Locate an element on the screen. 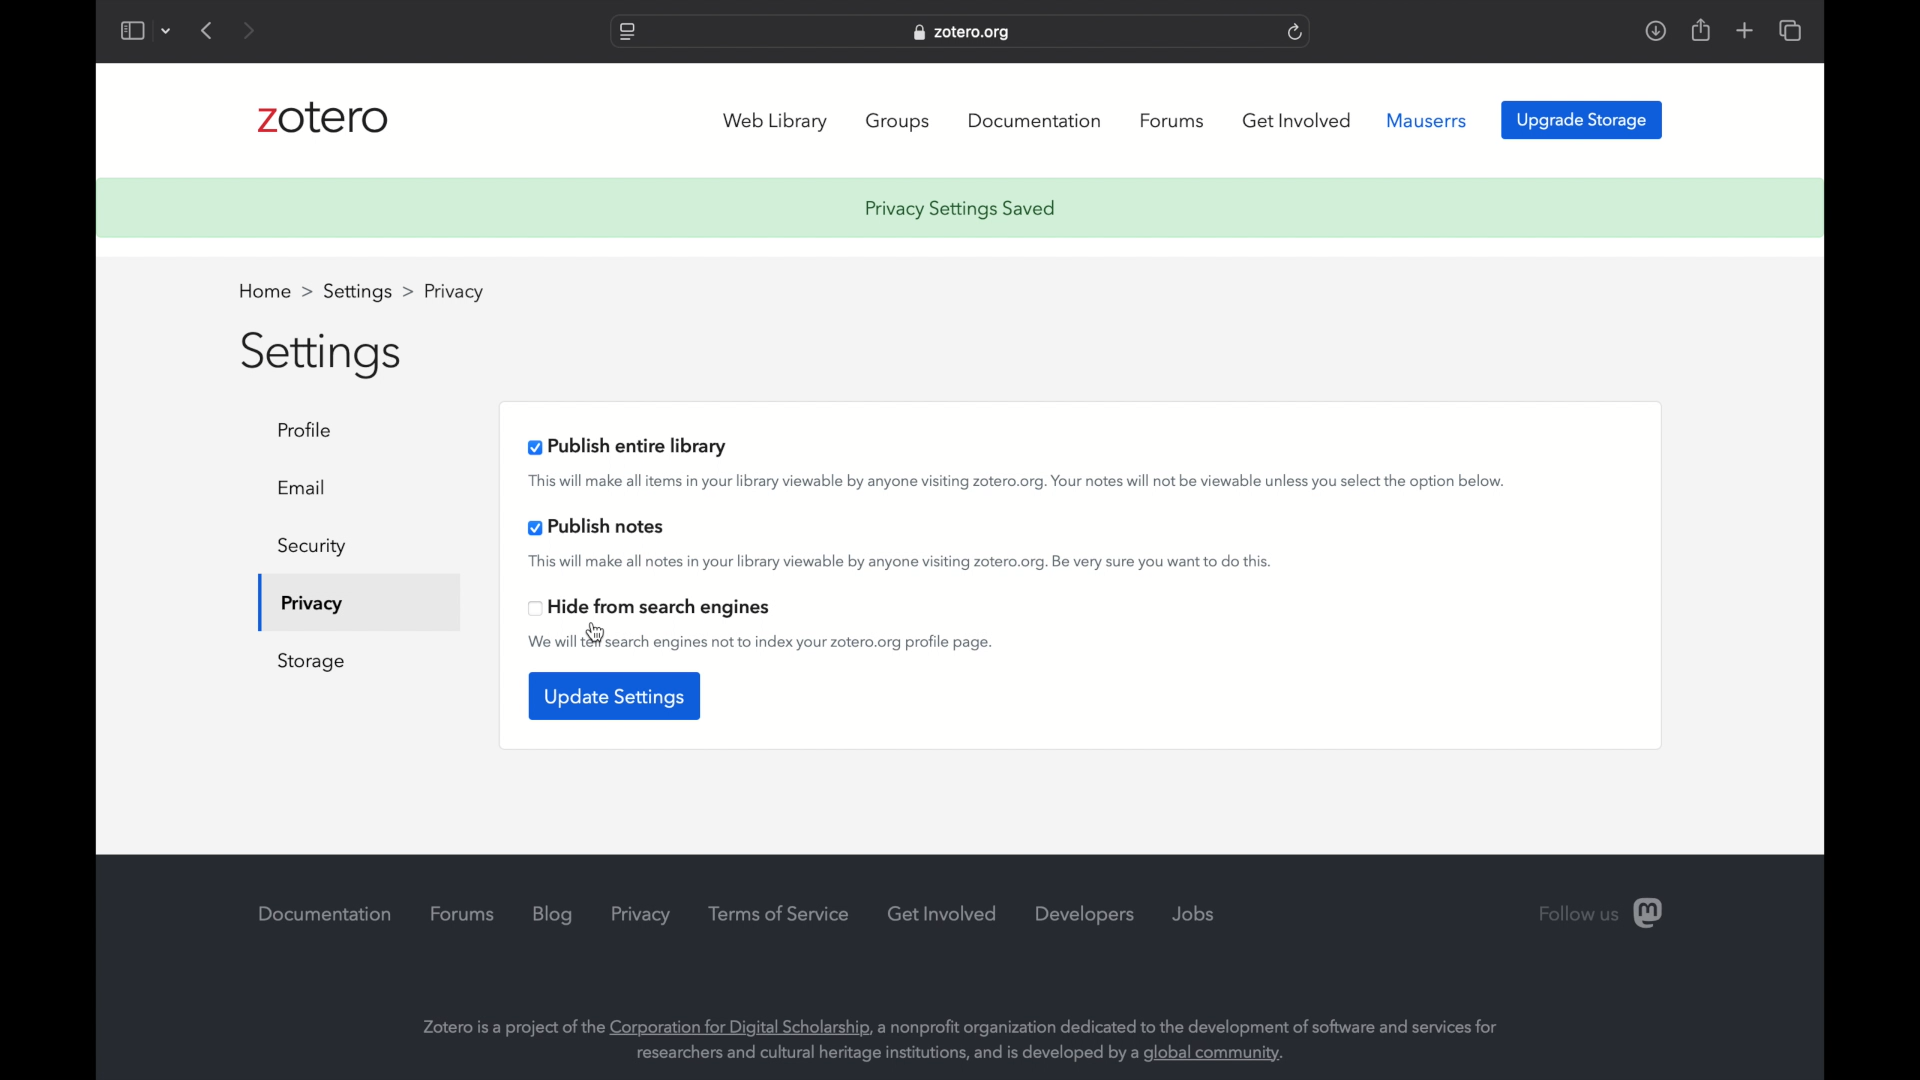 Image resolution: width=1920 pixels, height=1080 pixels. profile is located at coordinates (300, 435).